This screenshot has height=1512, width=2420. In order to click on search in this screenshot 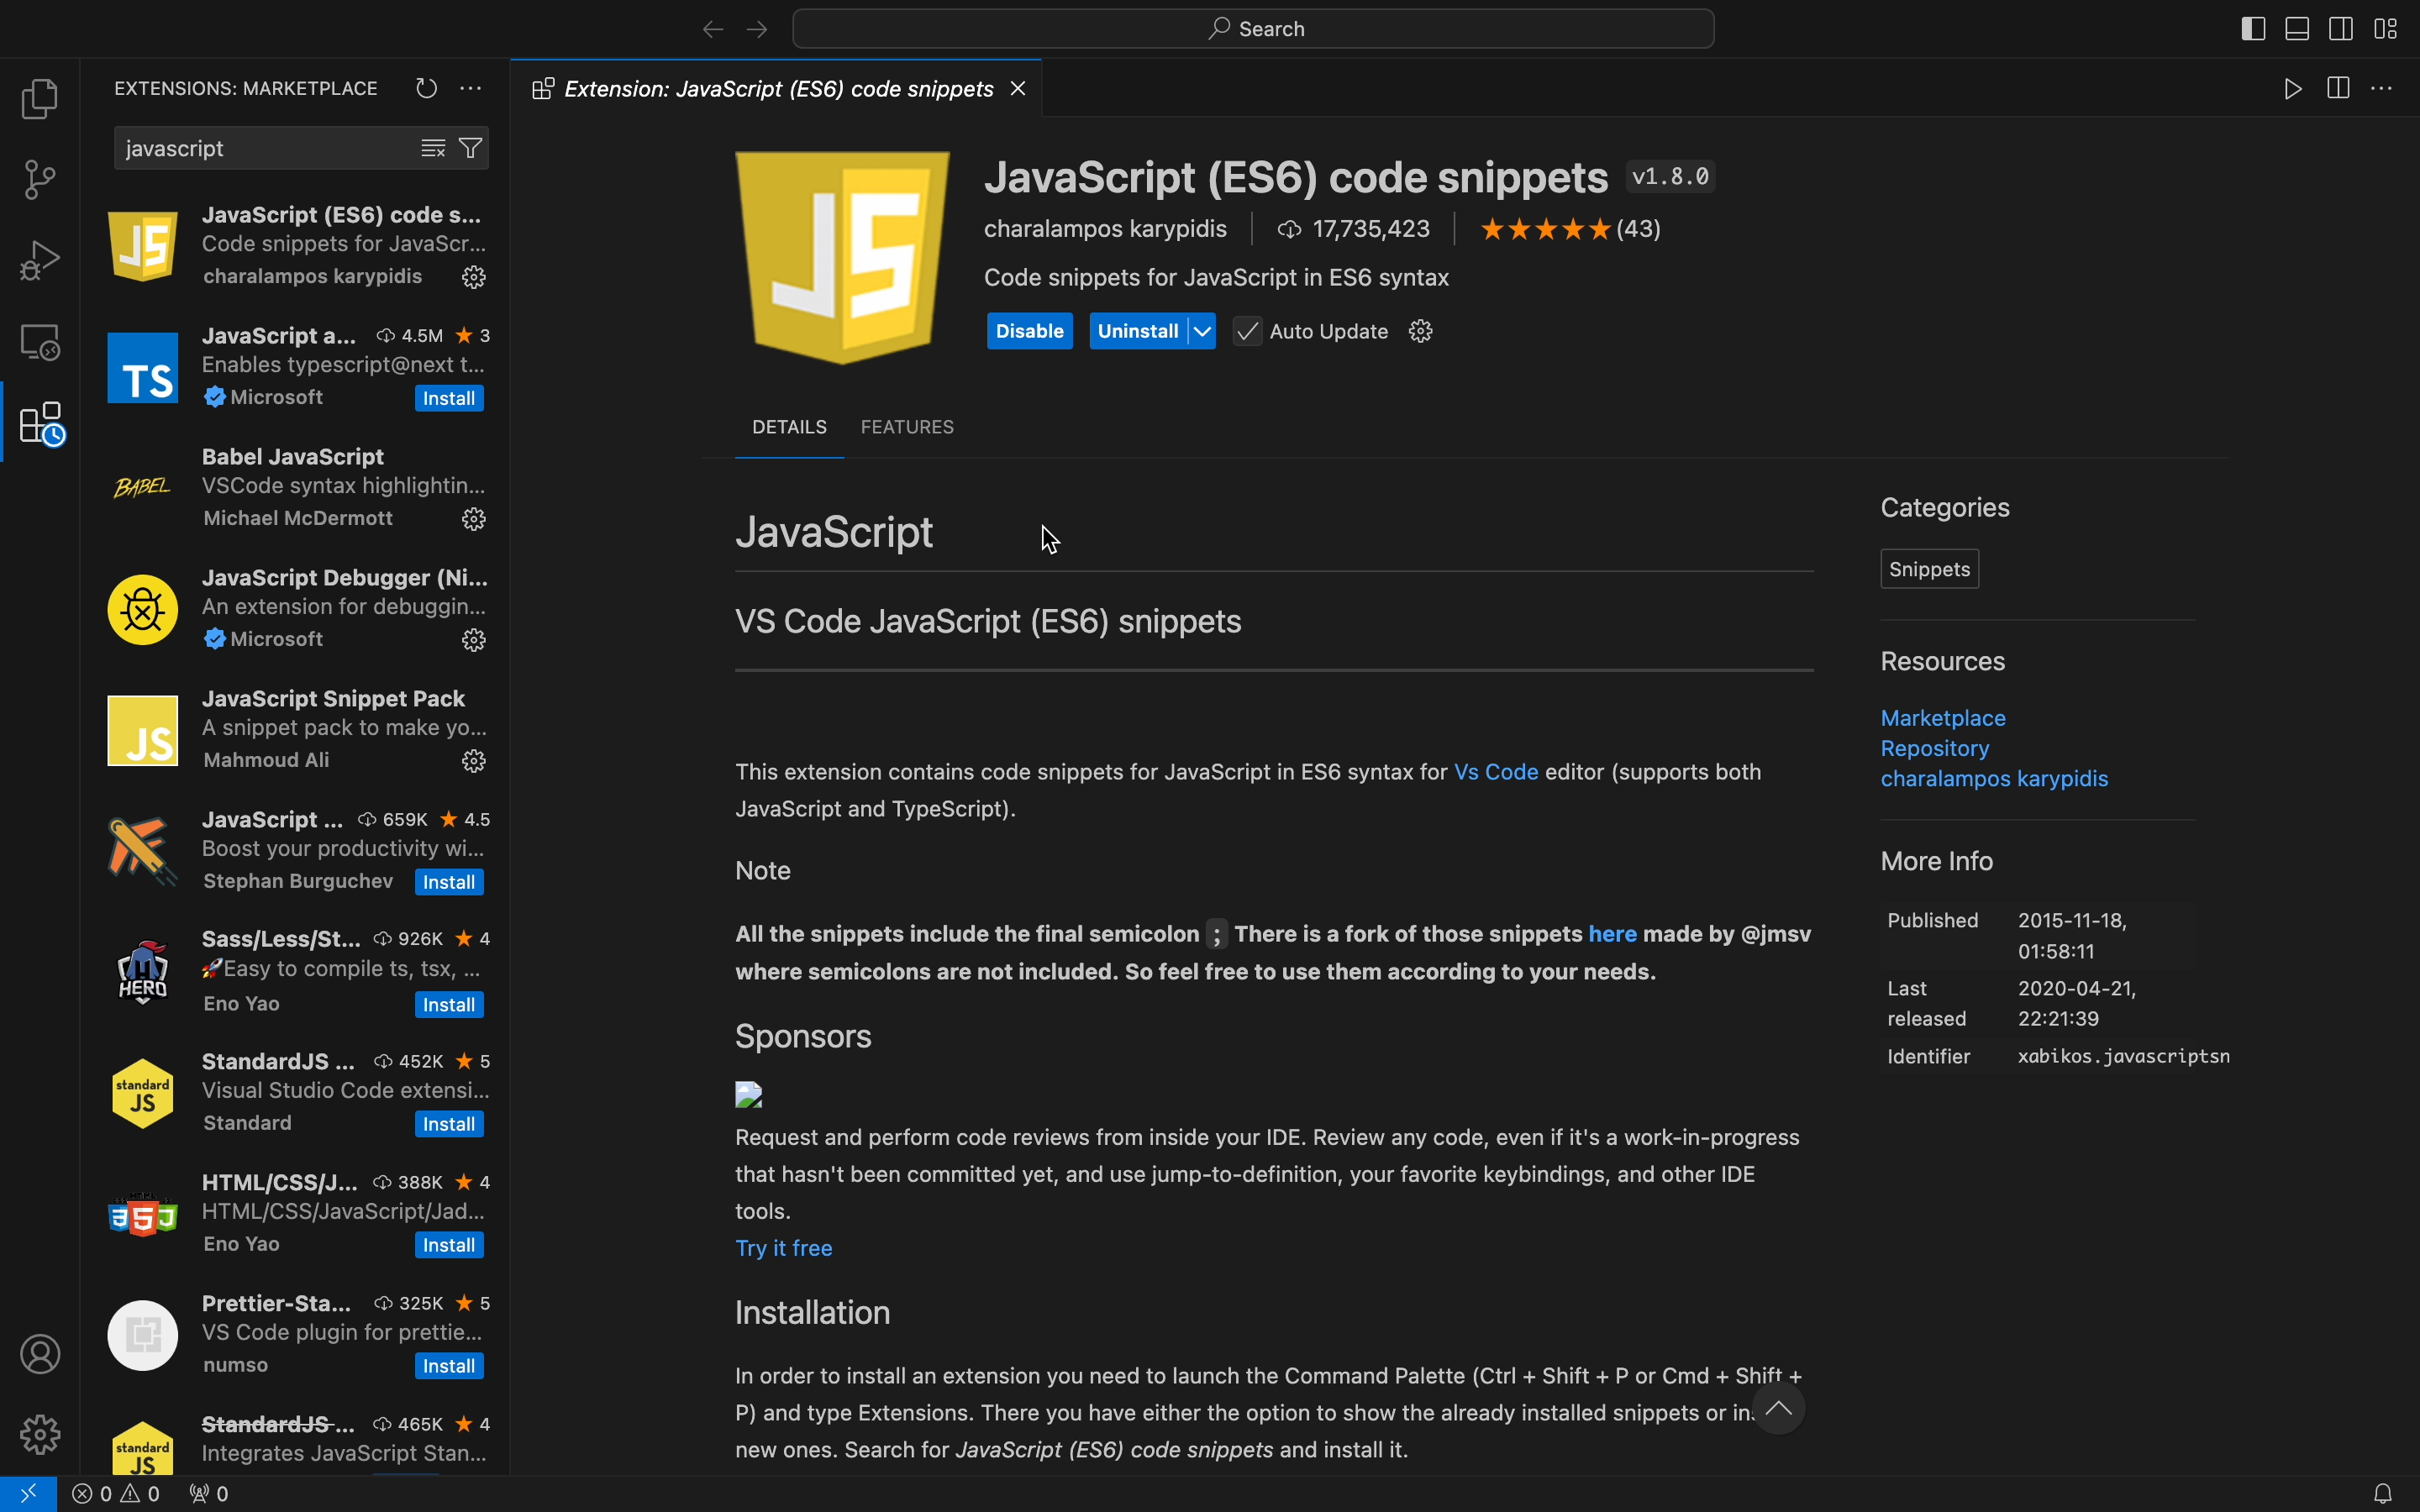, I will do `click(1238, 31)`.